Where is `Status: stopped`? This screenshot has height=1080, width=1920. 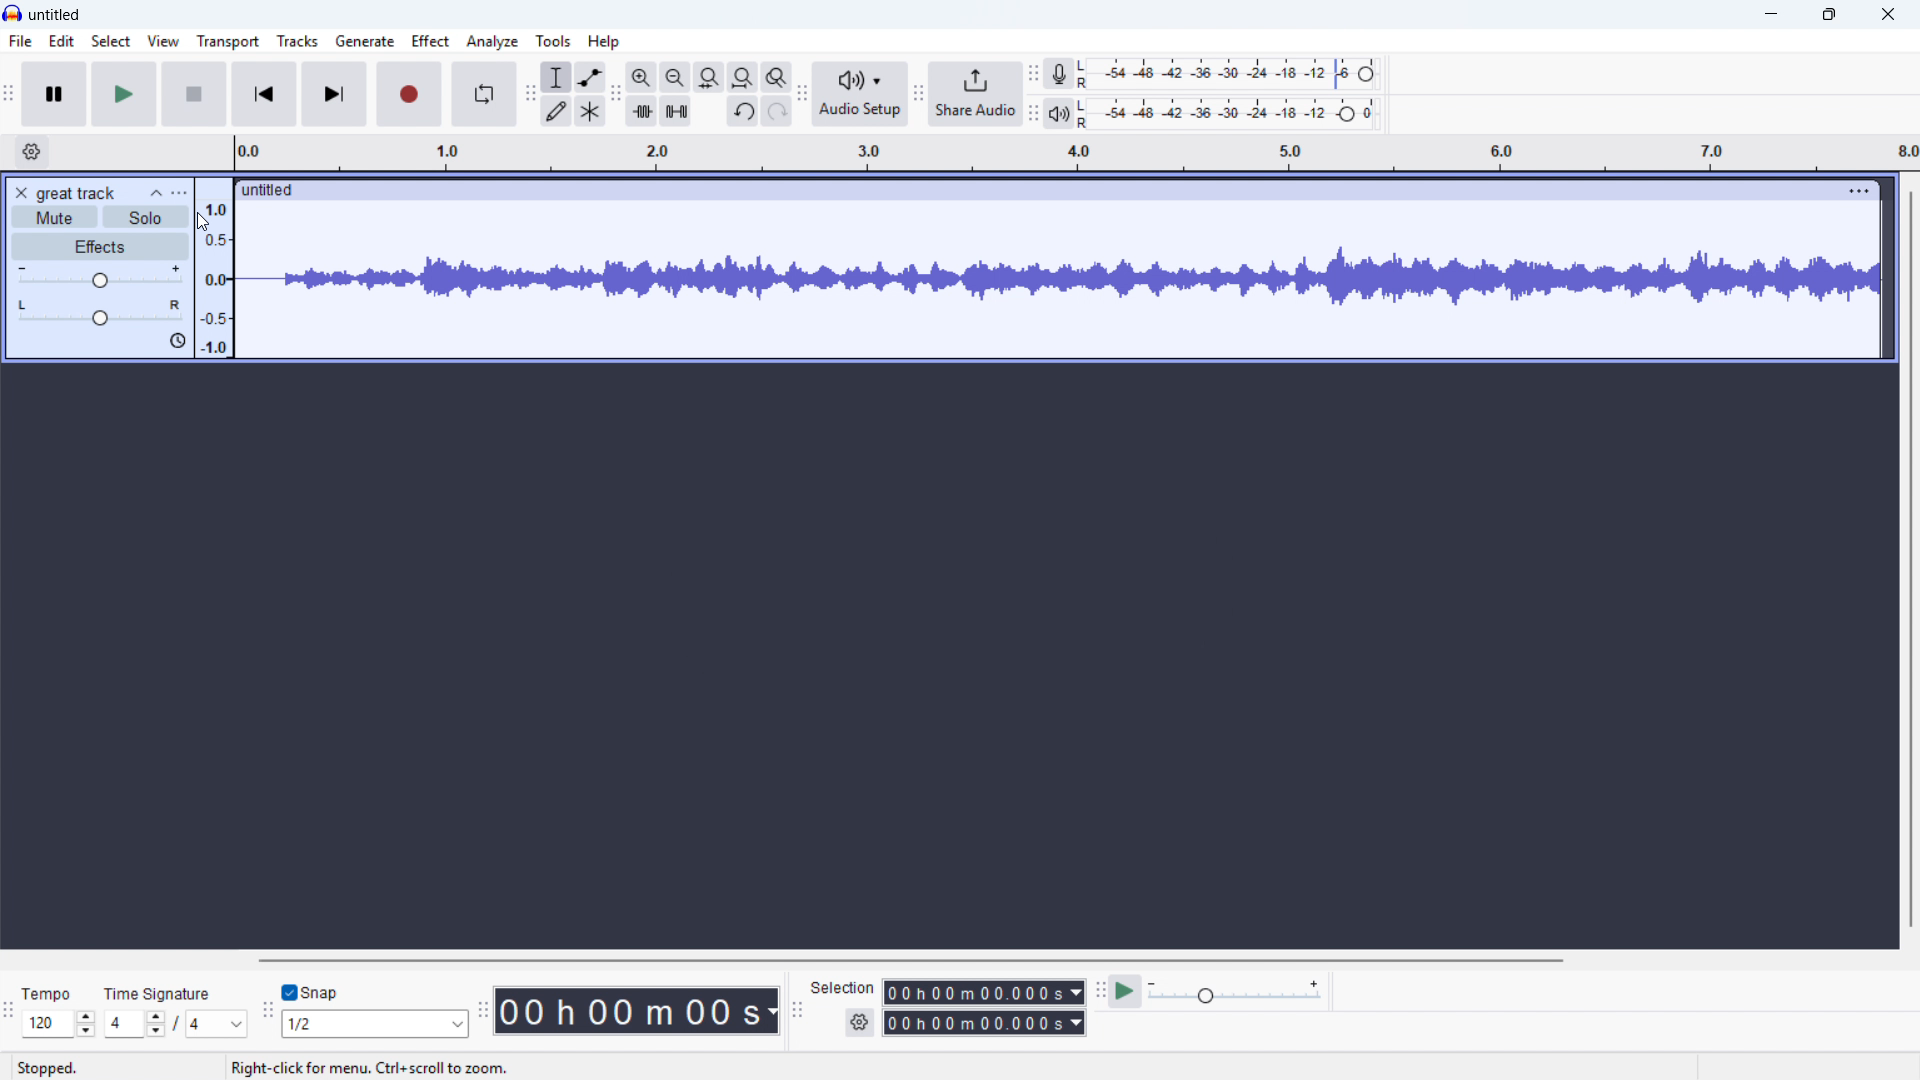 Status: stopped is located at coordinates (48, 1068).